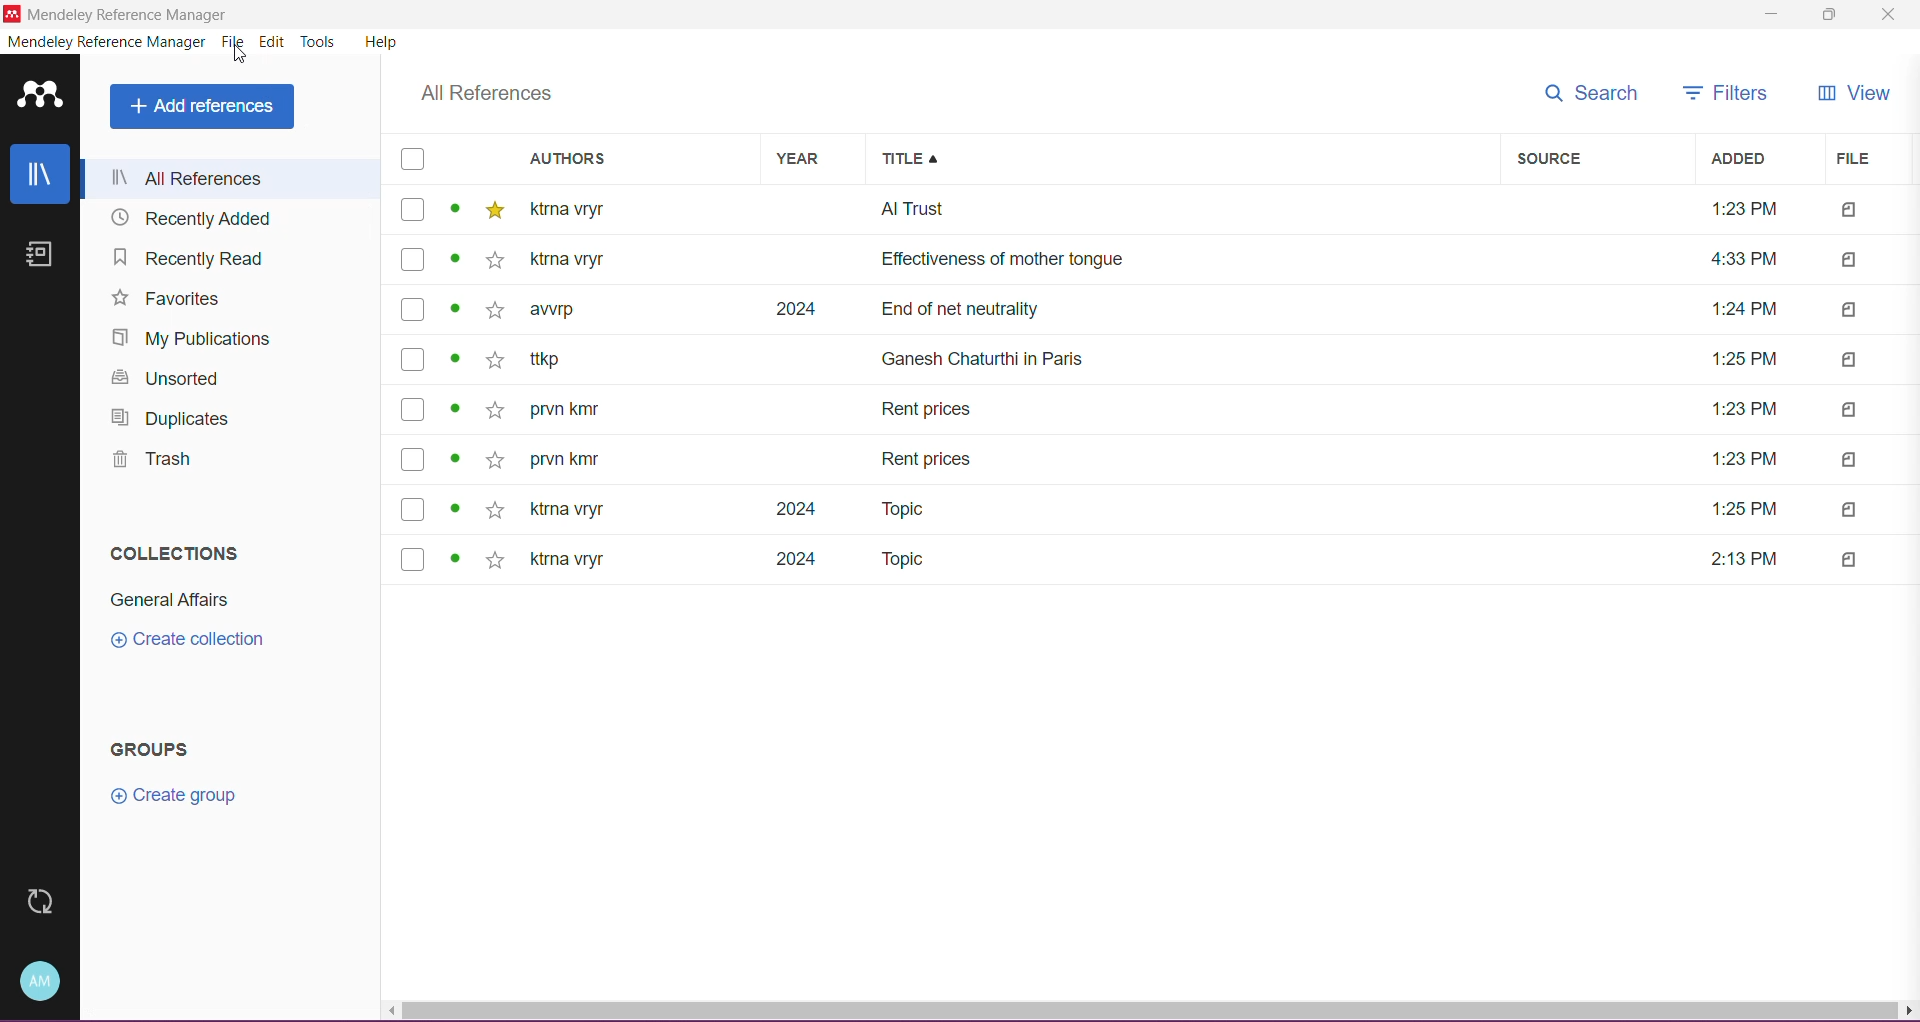 This screenshot has width=1920, height=1022. I want to click on File, so click(235, 42).